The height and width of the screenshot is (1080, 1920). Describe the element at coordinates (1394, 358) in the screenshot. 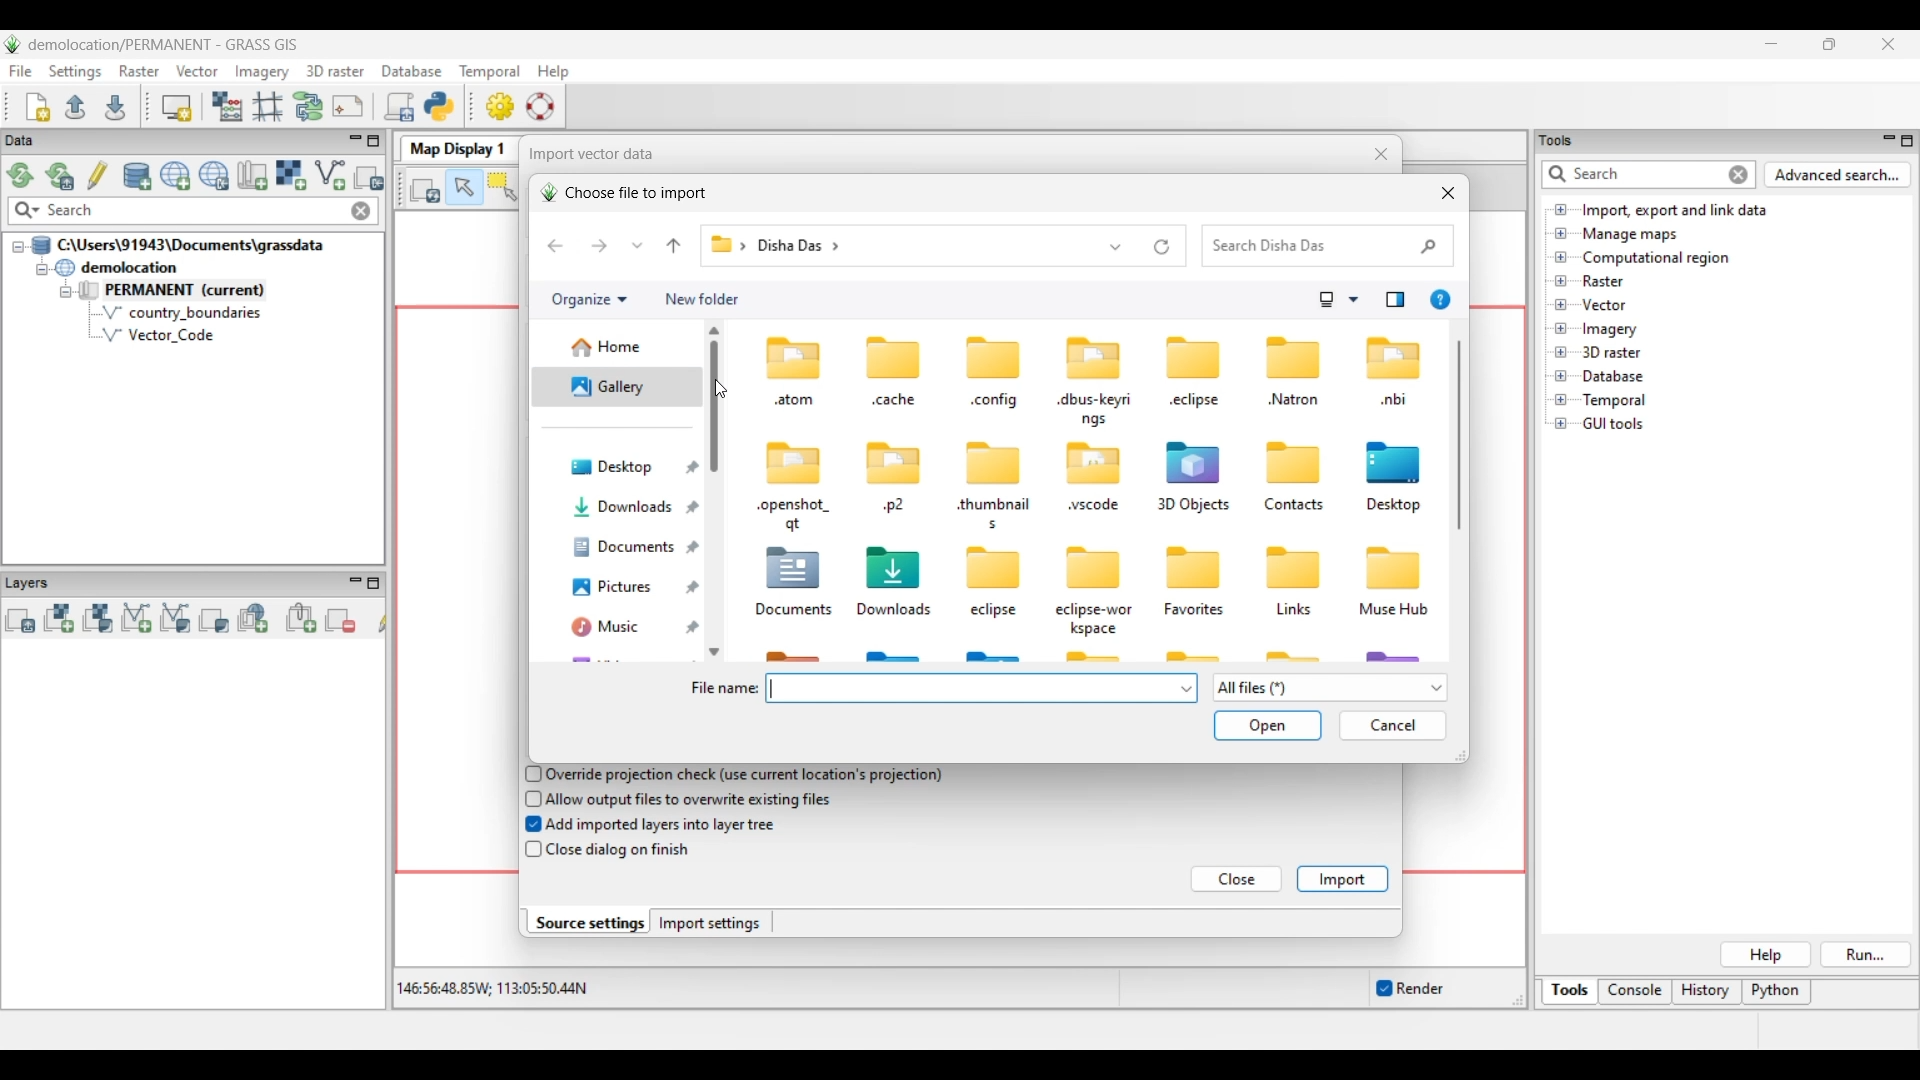

I see `icon` at that location.